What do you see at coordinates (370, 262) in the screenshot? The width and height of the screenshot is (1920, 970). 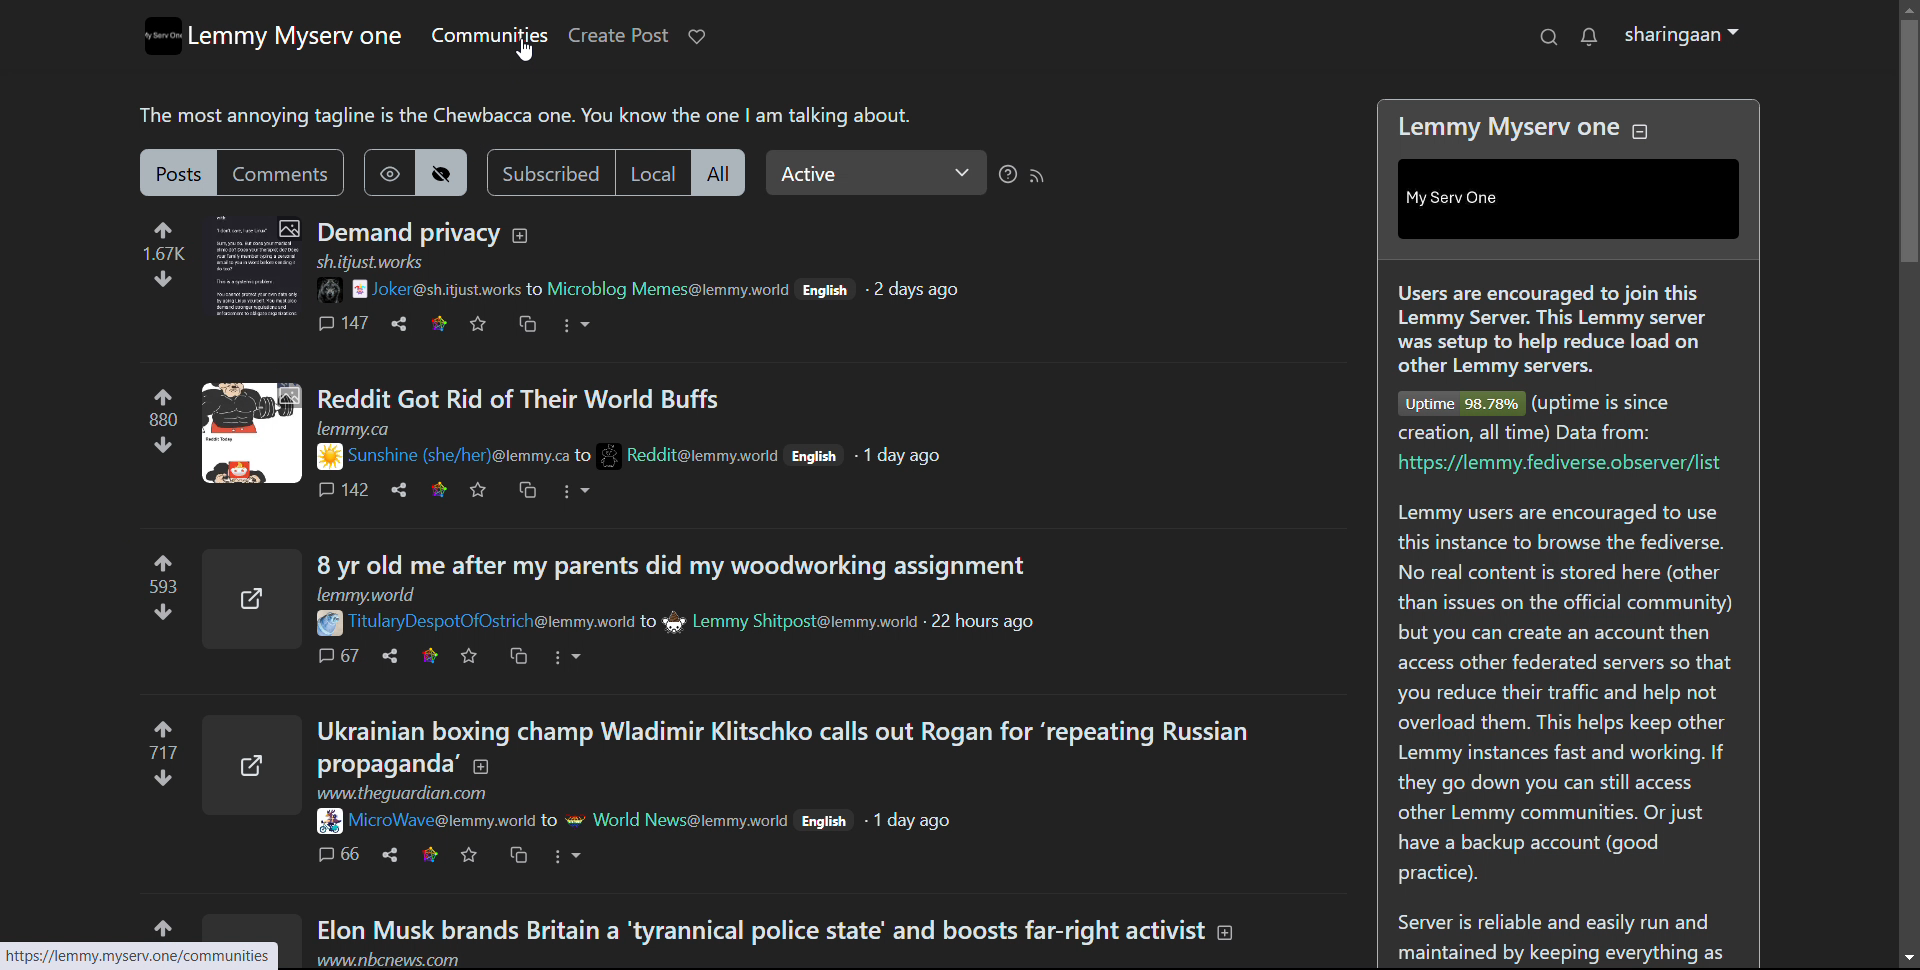 I see `URL` at bounding box center [370, 262].